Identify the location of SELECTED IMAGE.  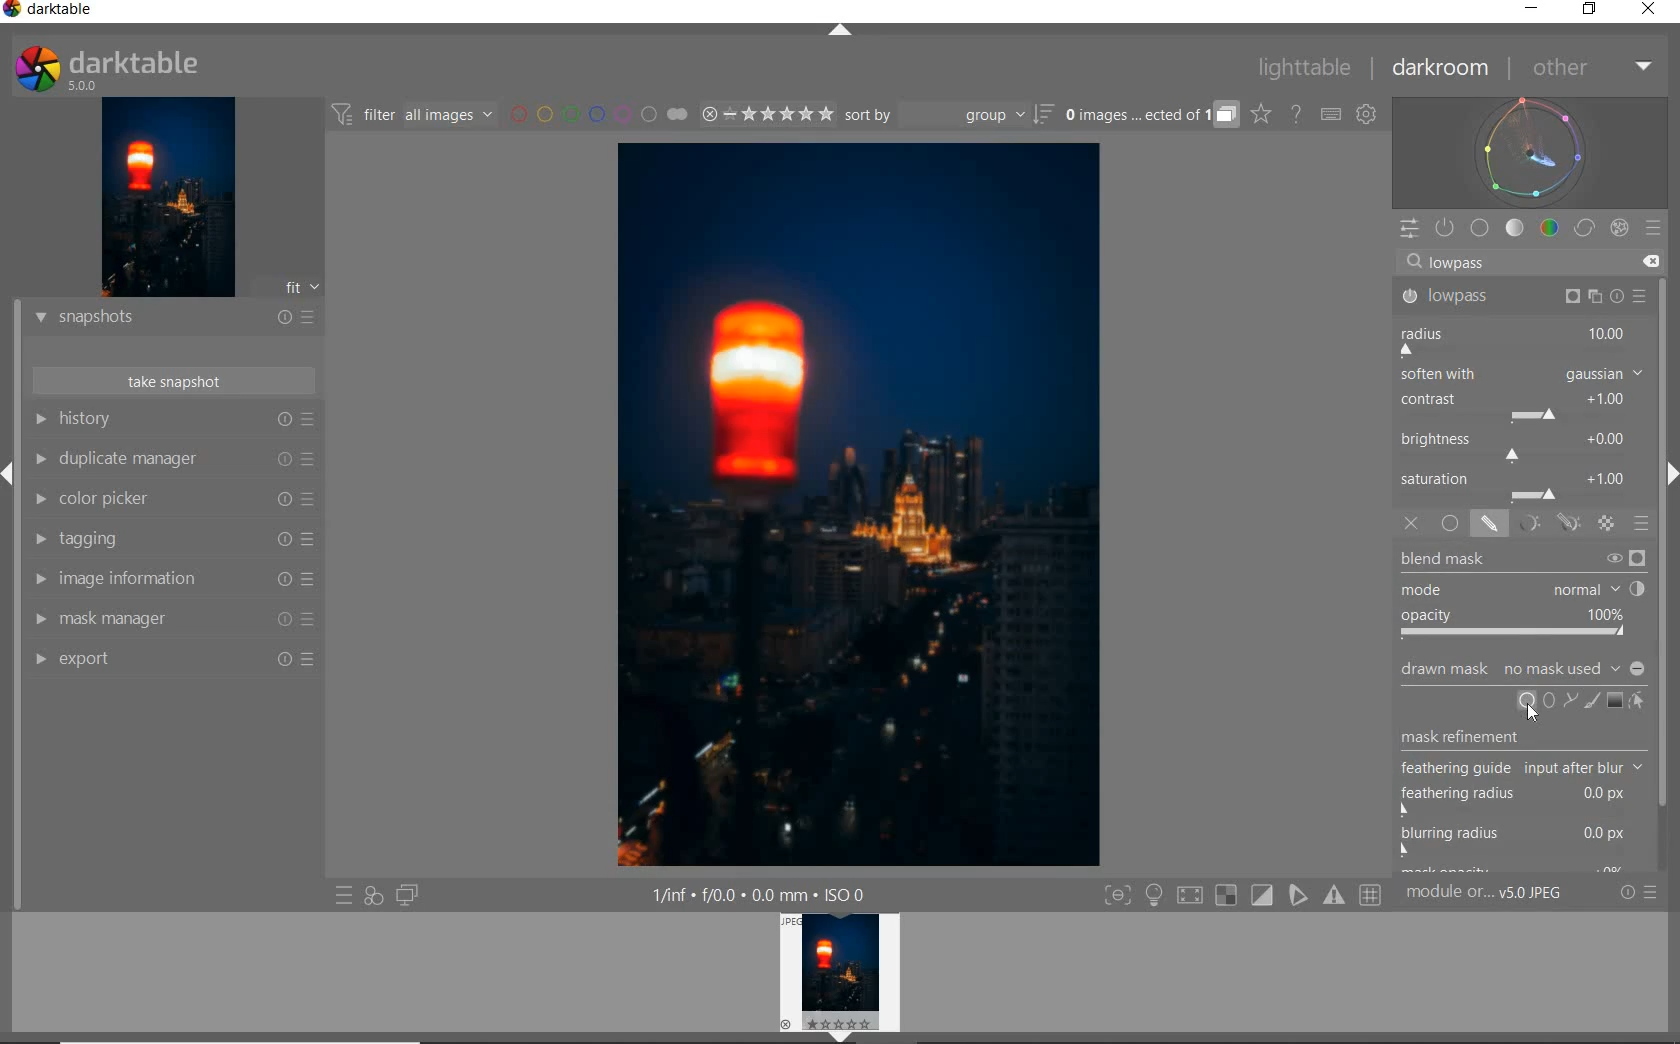
(863, 507).